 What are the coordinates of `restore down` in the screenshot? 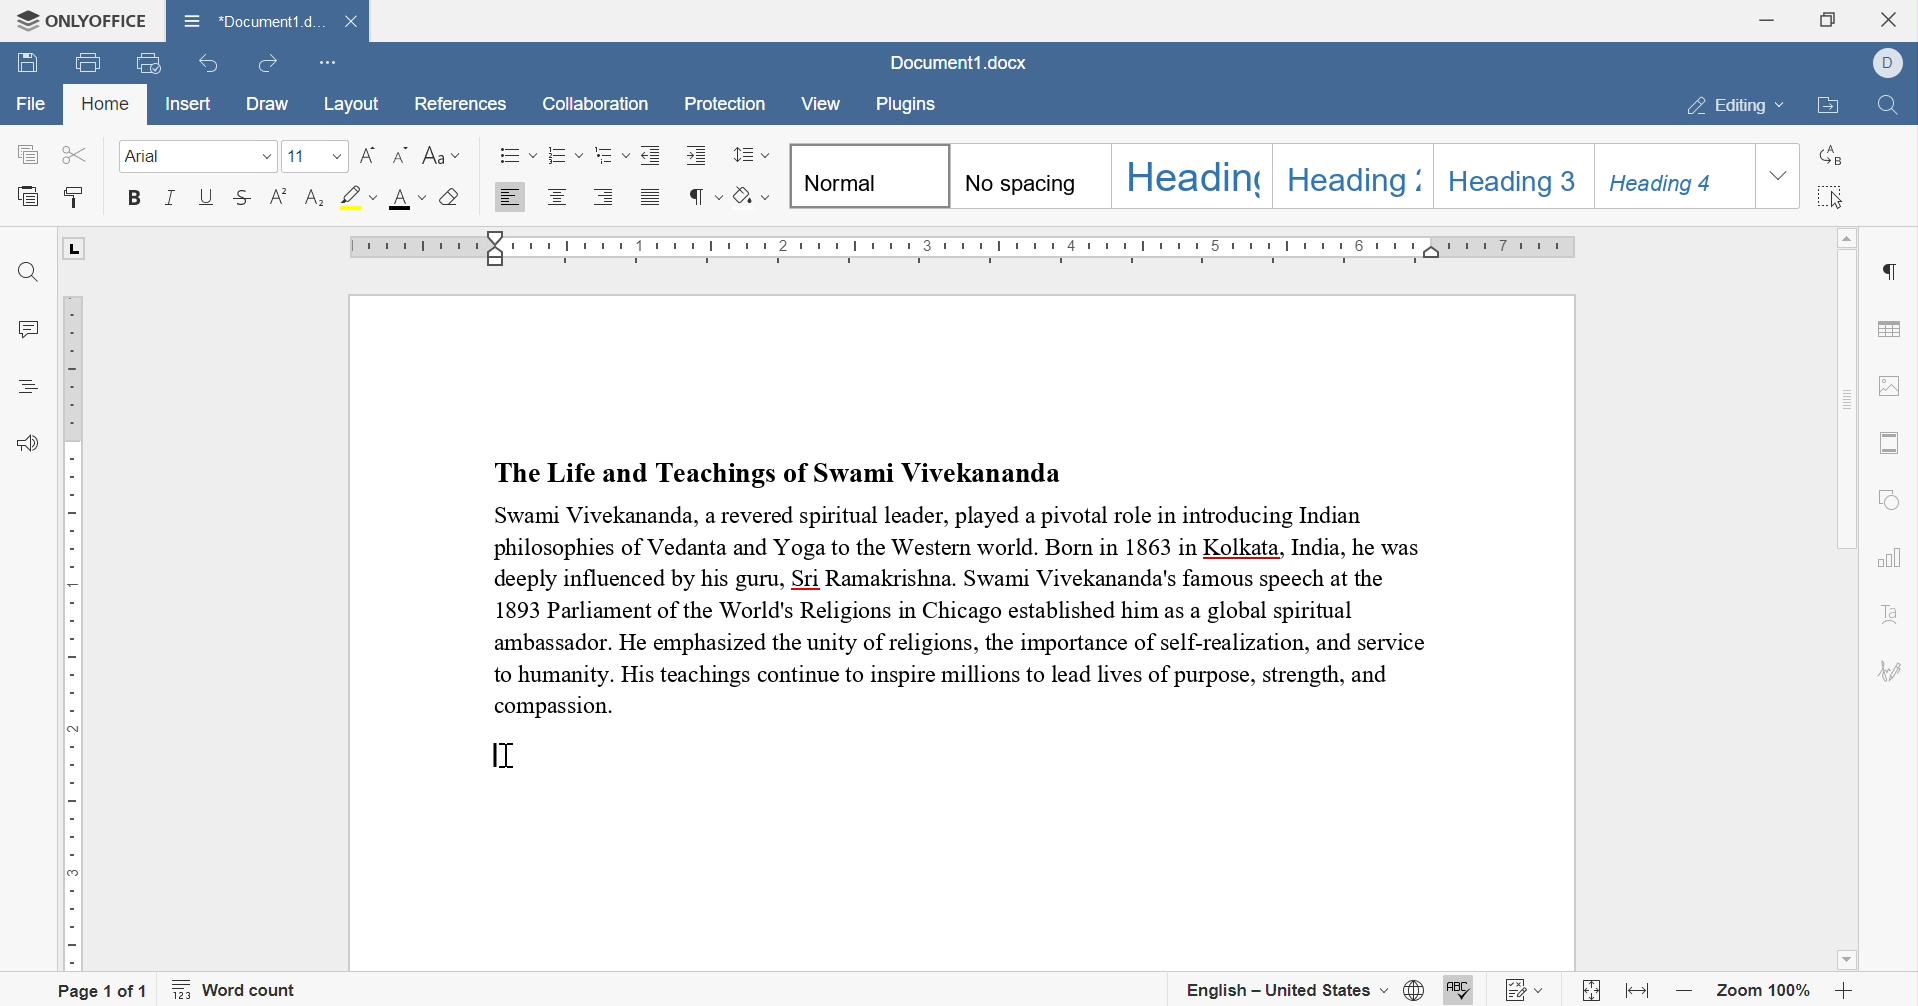 It's located at (1830, 17).